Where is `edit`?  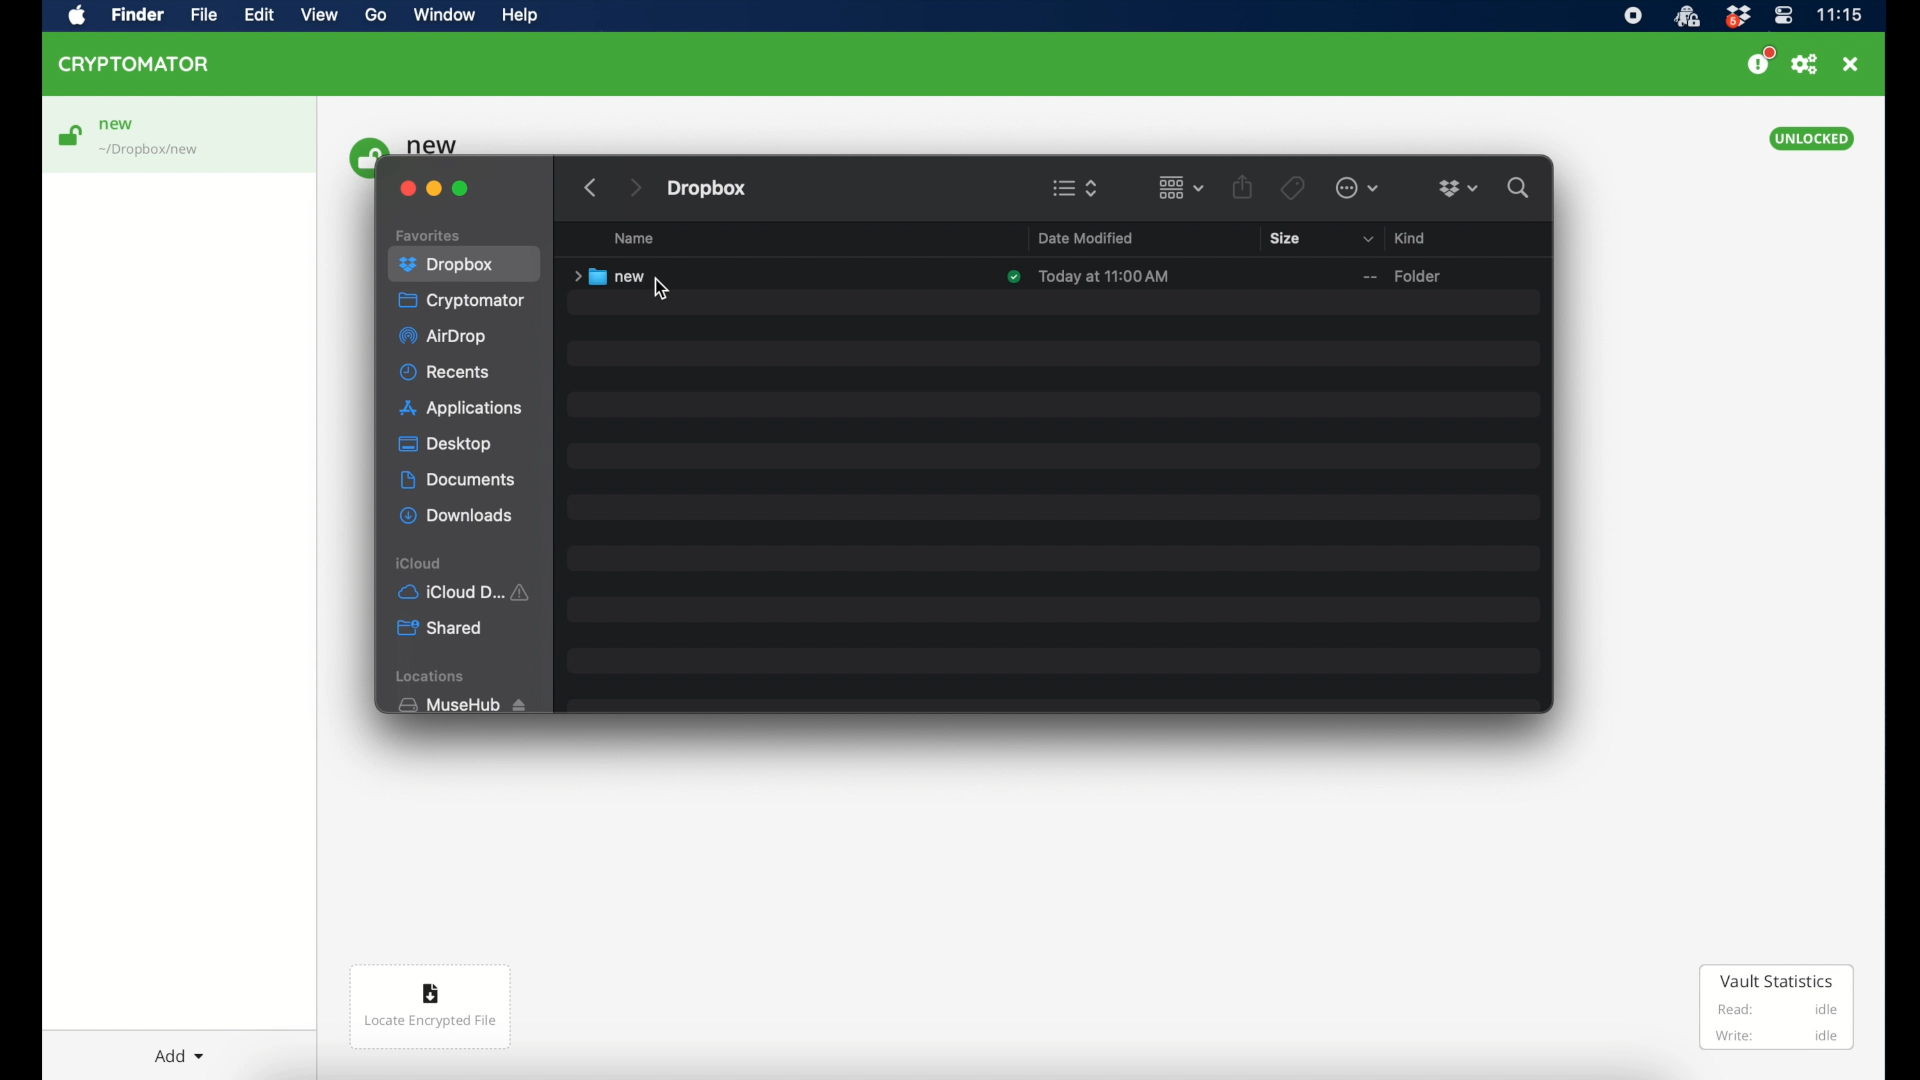
edit is located at coordinates (259, 15).